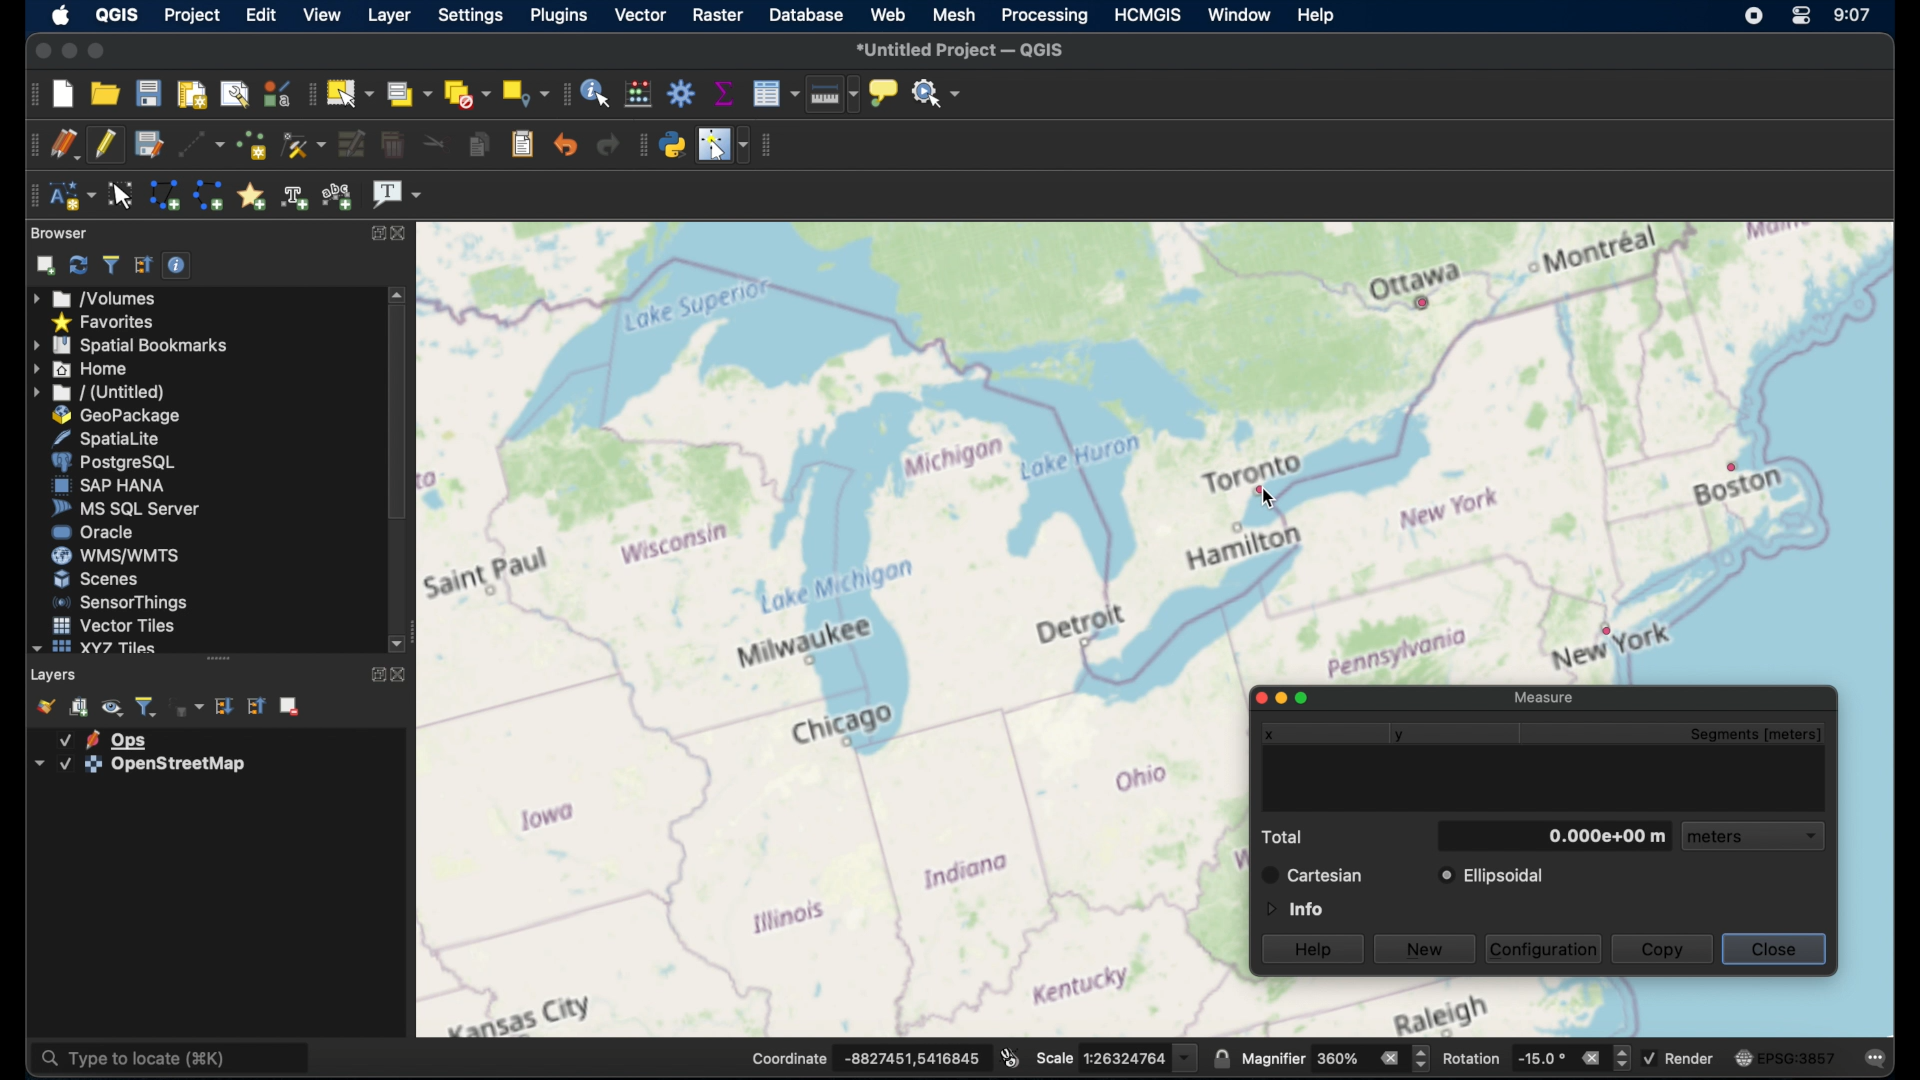  Describe the element at coordinates (1221, 1059) in the screenshot. I see `lock scale to use magnifier` at that location.